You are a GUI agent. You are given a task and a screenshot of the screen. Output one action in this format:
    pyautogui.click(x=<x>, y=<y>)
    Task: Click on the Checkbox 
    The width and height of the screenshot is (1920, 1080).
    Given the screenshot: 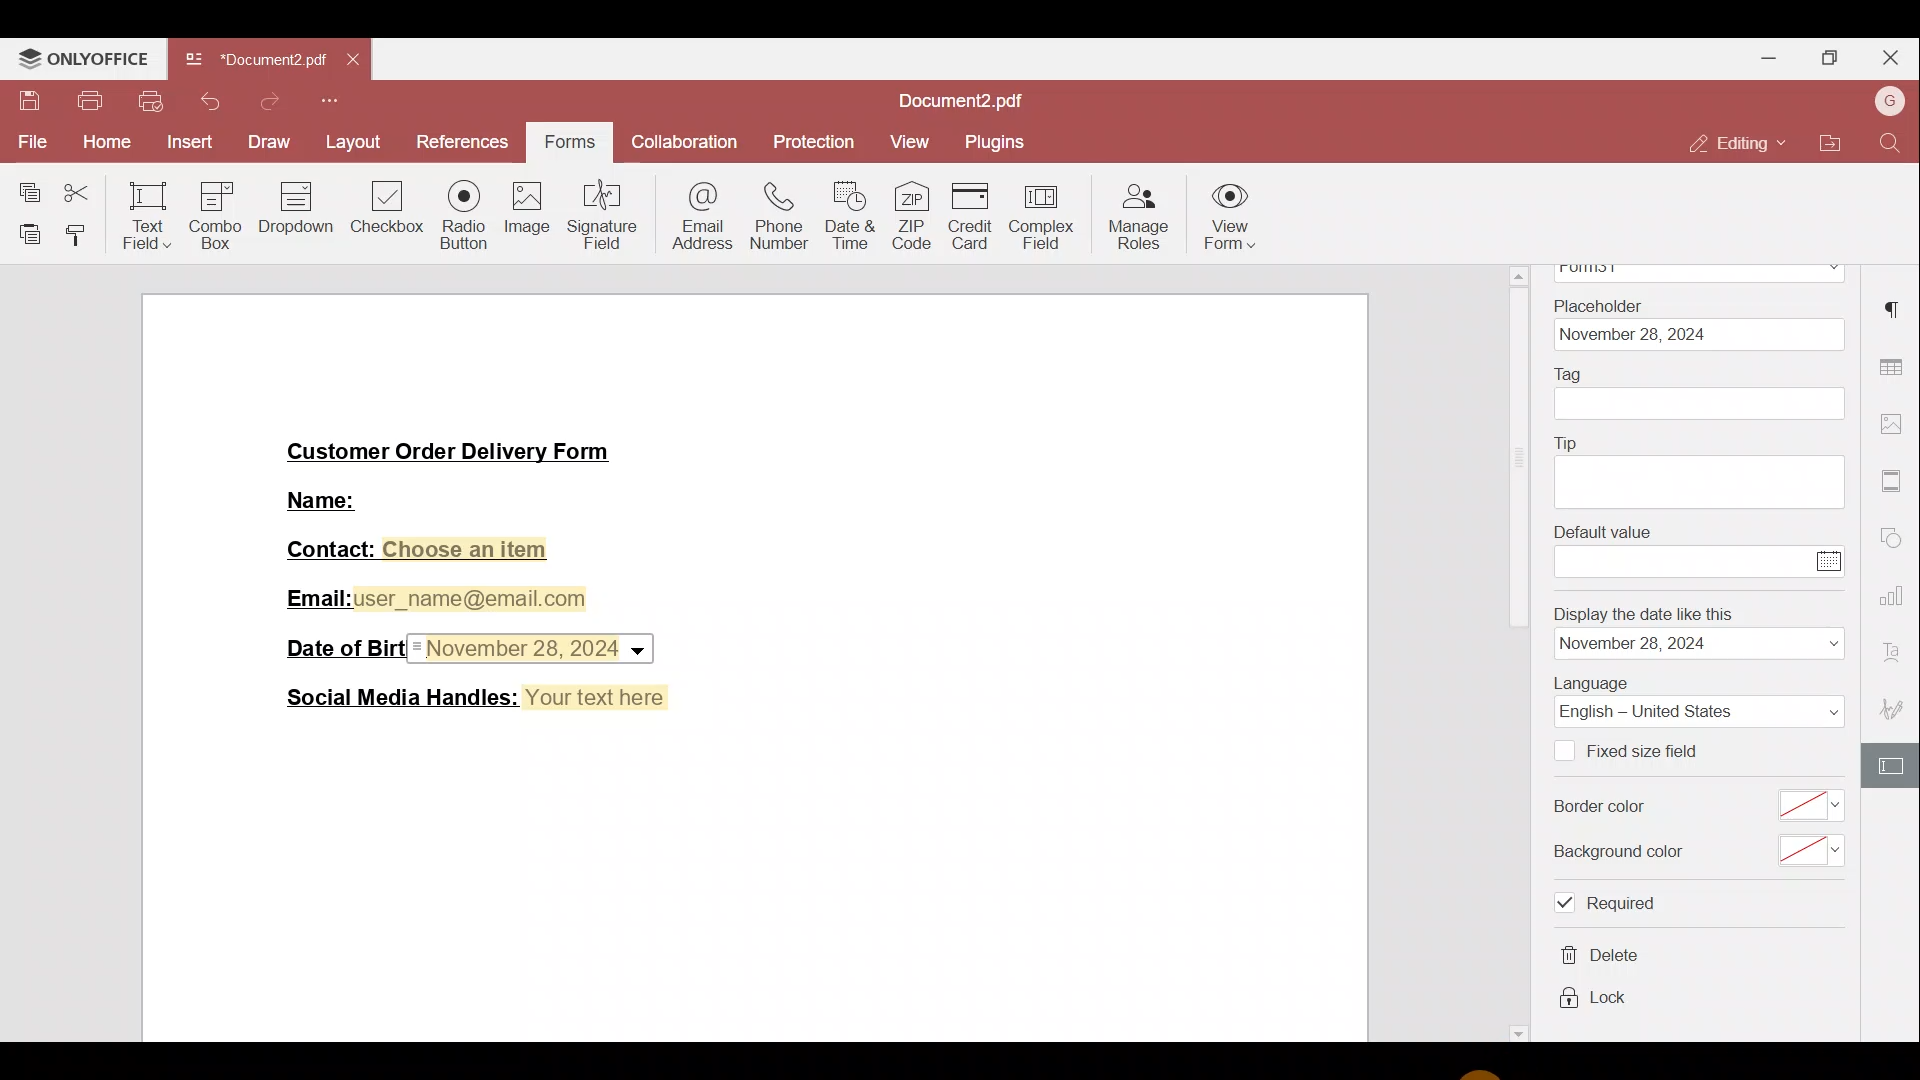 What is the action you would take?
    pyautogui.click(x=1565, y=903)
    